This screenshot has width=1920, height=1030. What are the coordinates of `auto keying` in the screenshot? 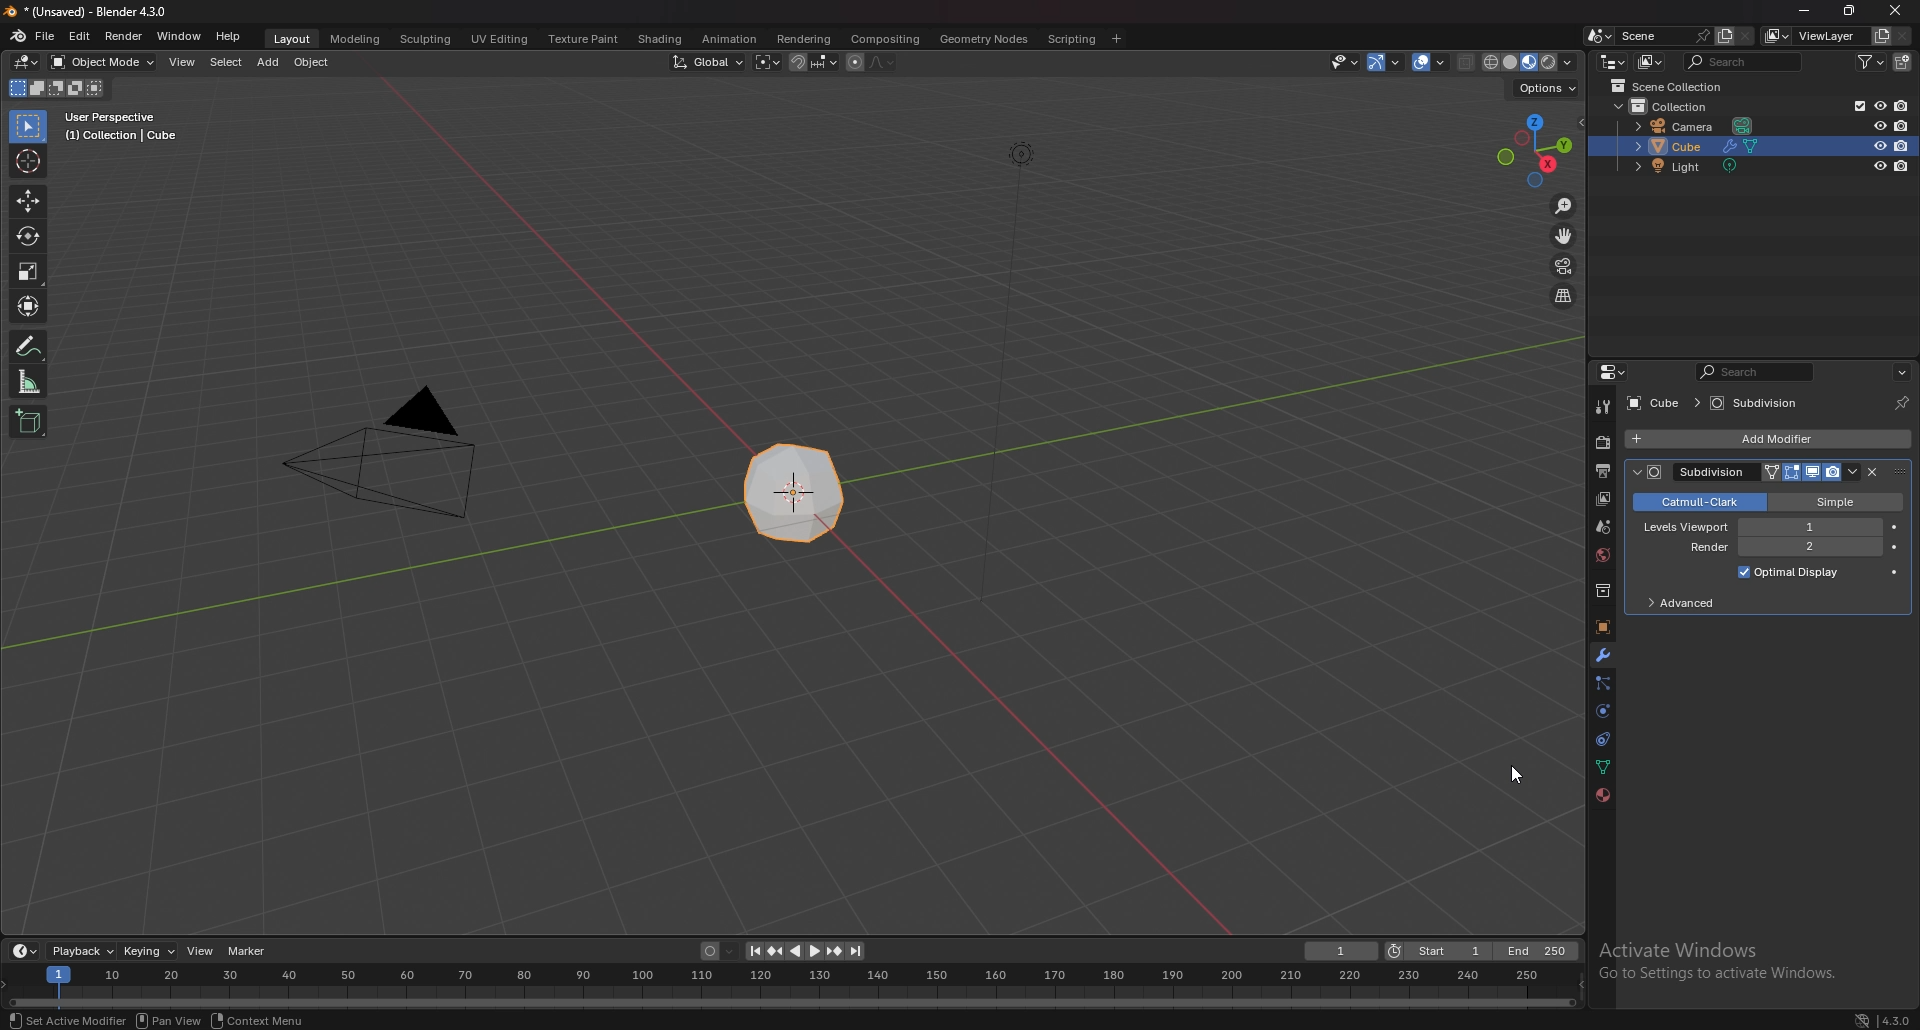 It's located at (719, 952).